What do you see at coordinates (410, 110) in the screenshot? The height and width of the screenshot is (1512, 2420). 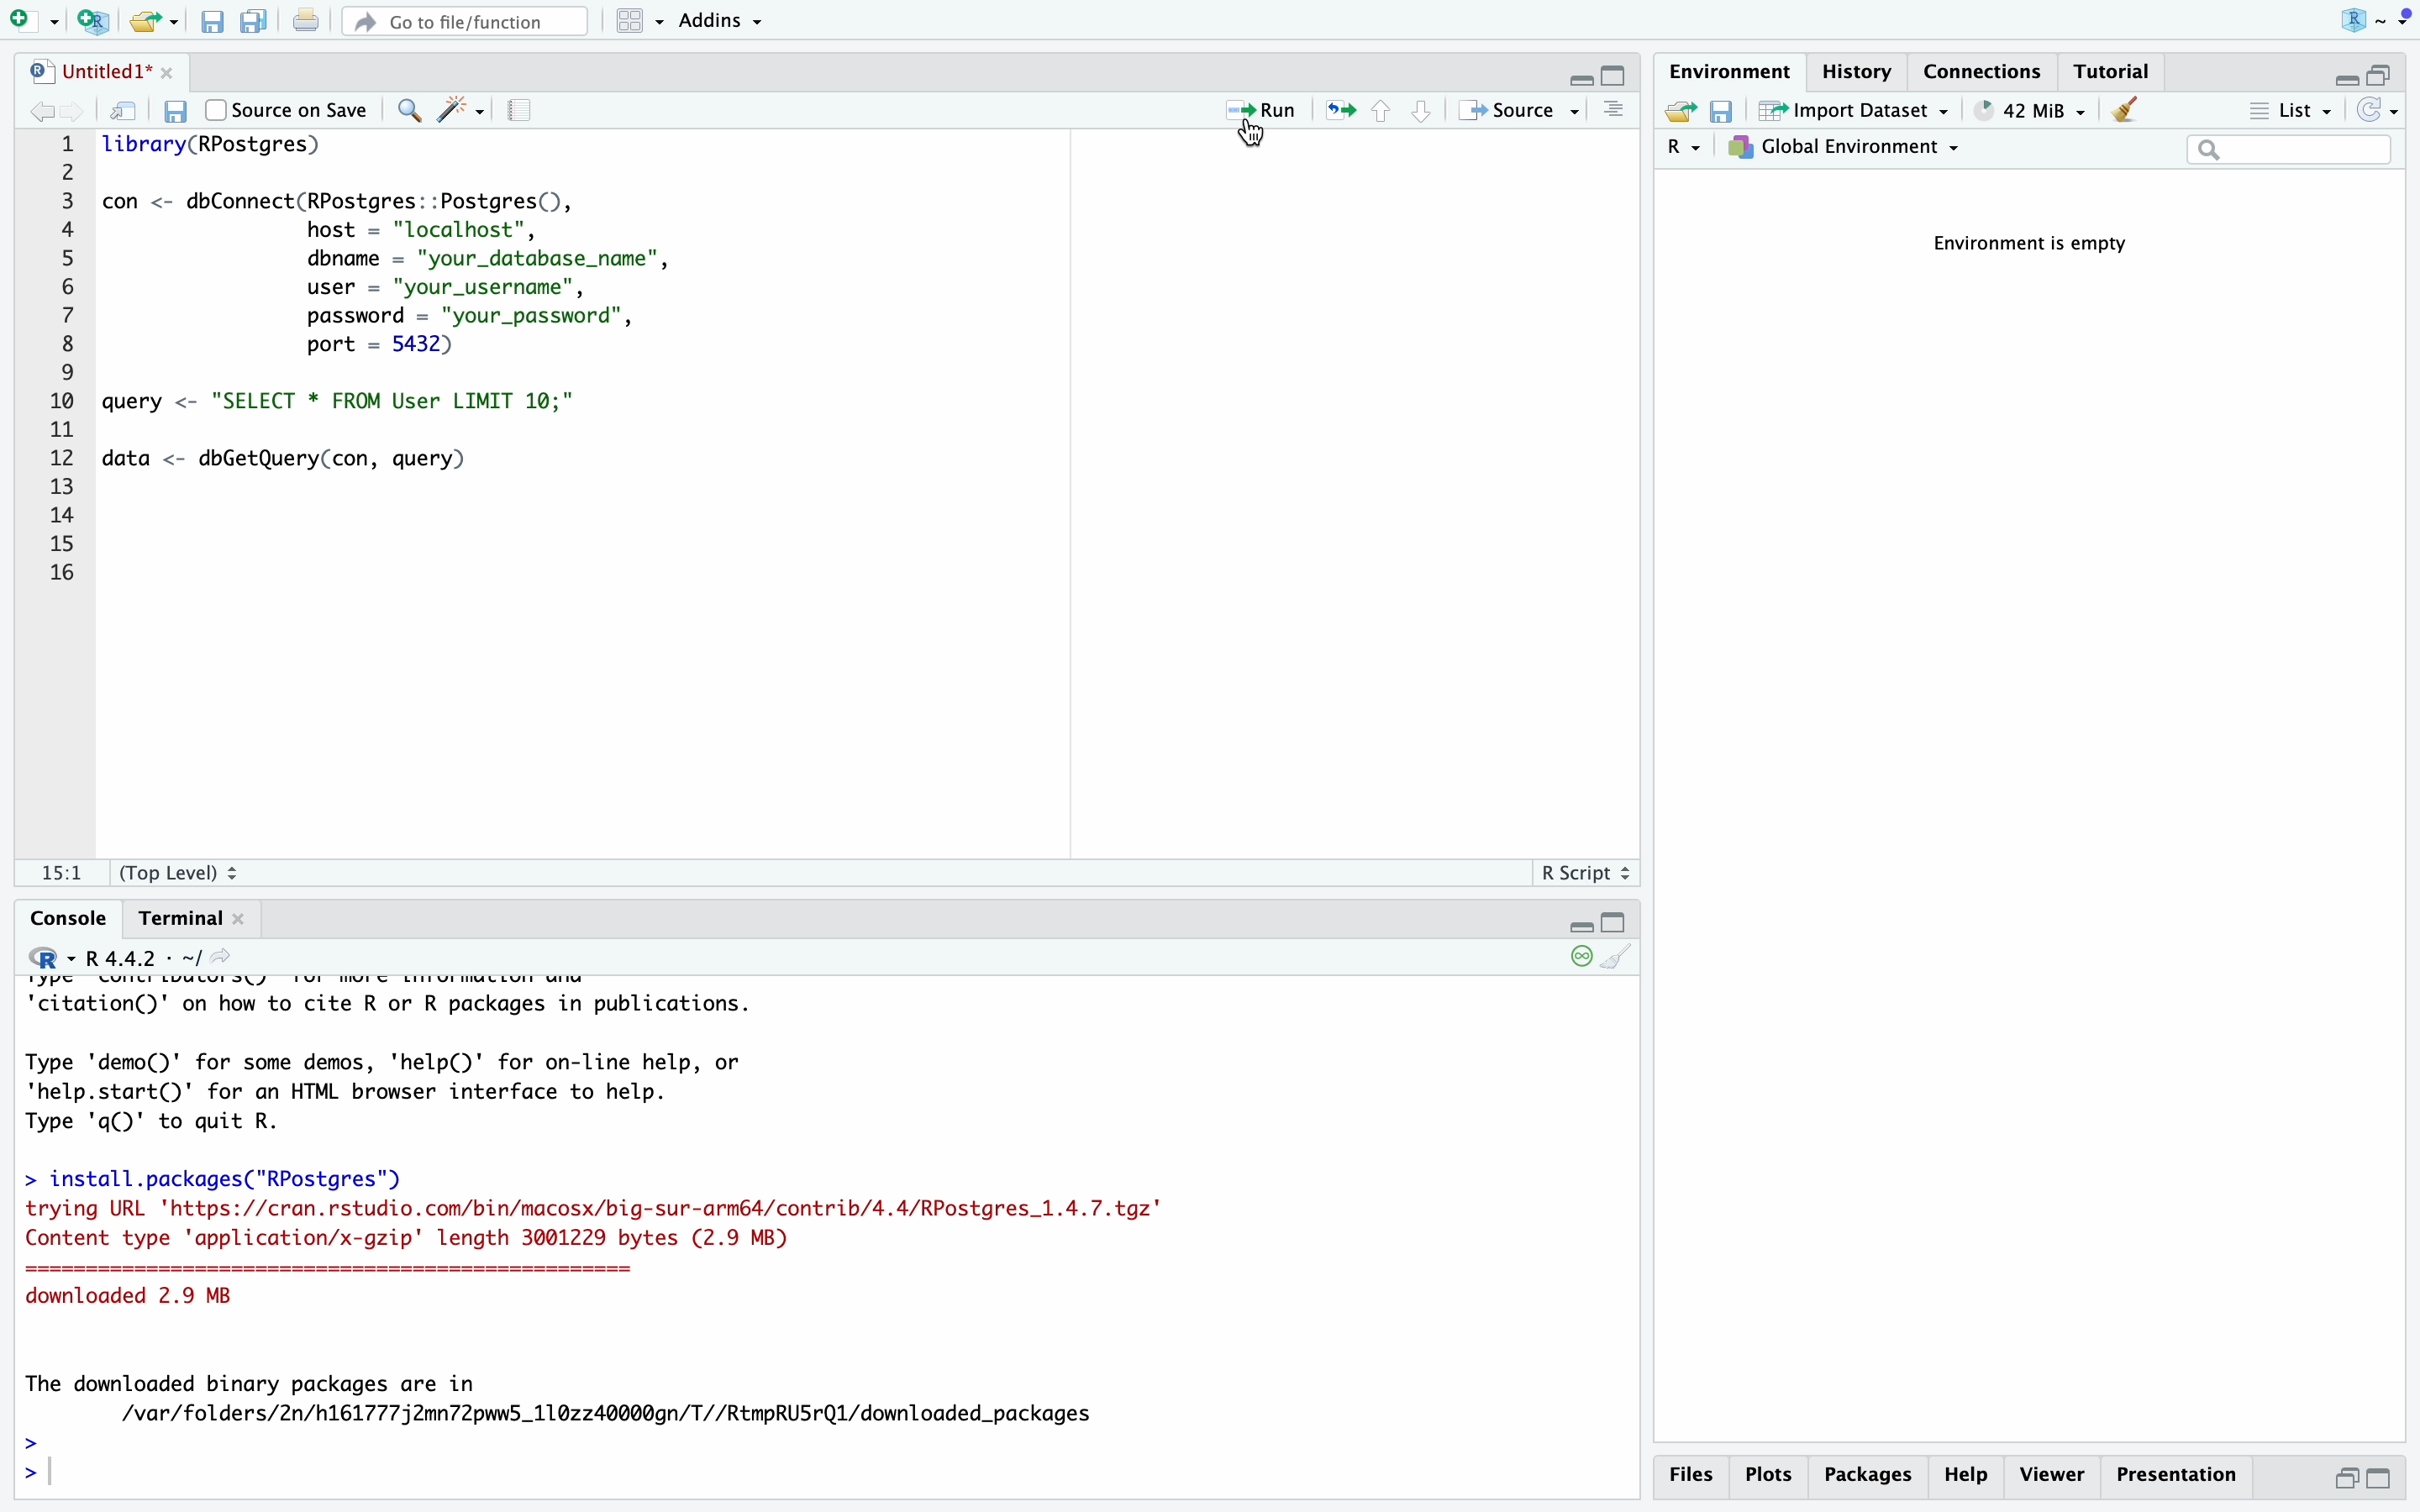 I see `find/replace` at bounding box center [410, 110].